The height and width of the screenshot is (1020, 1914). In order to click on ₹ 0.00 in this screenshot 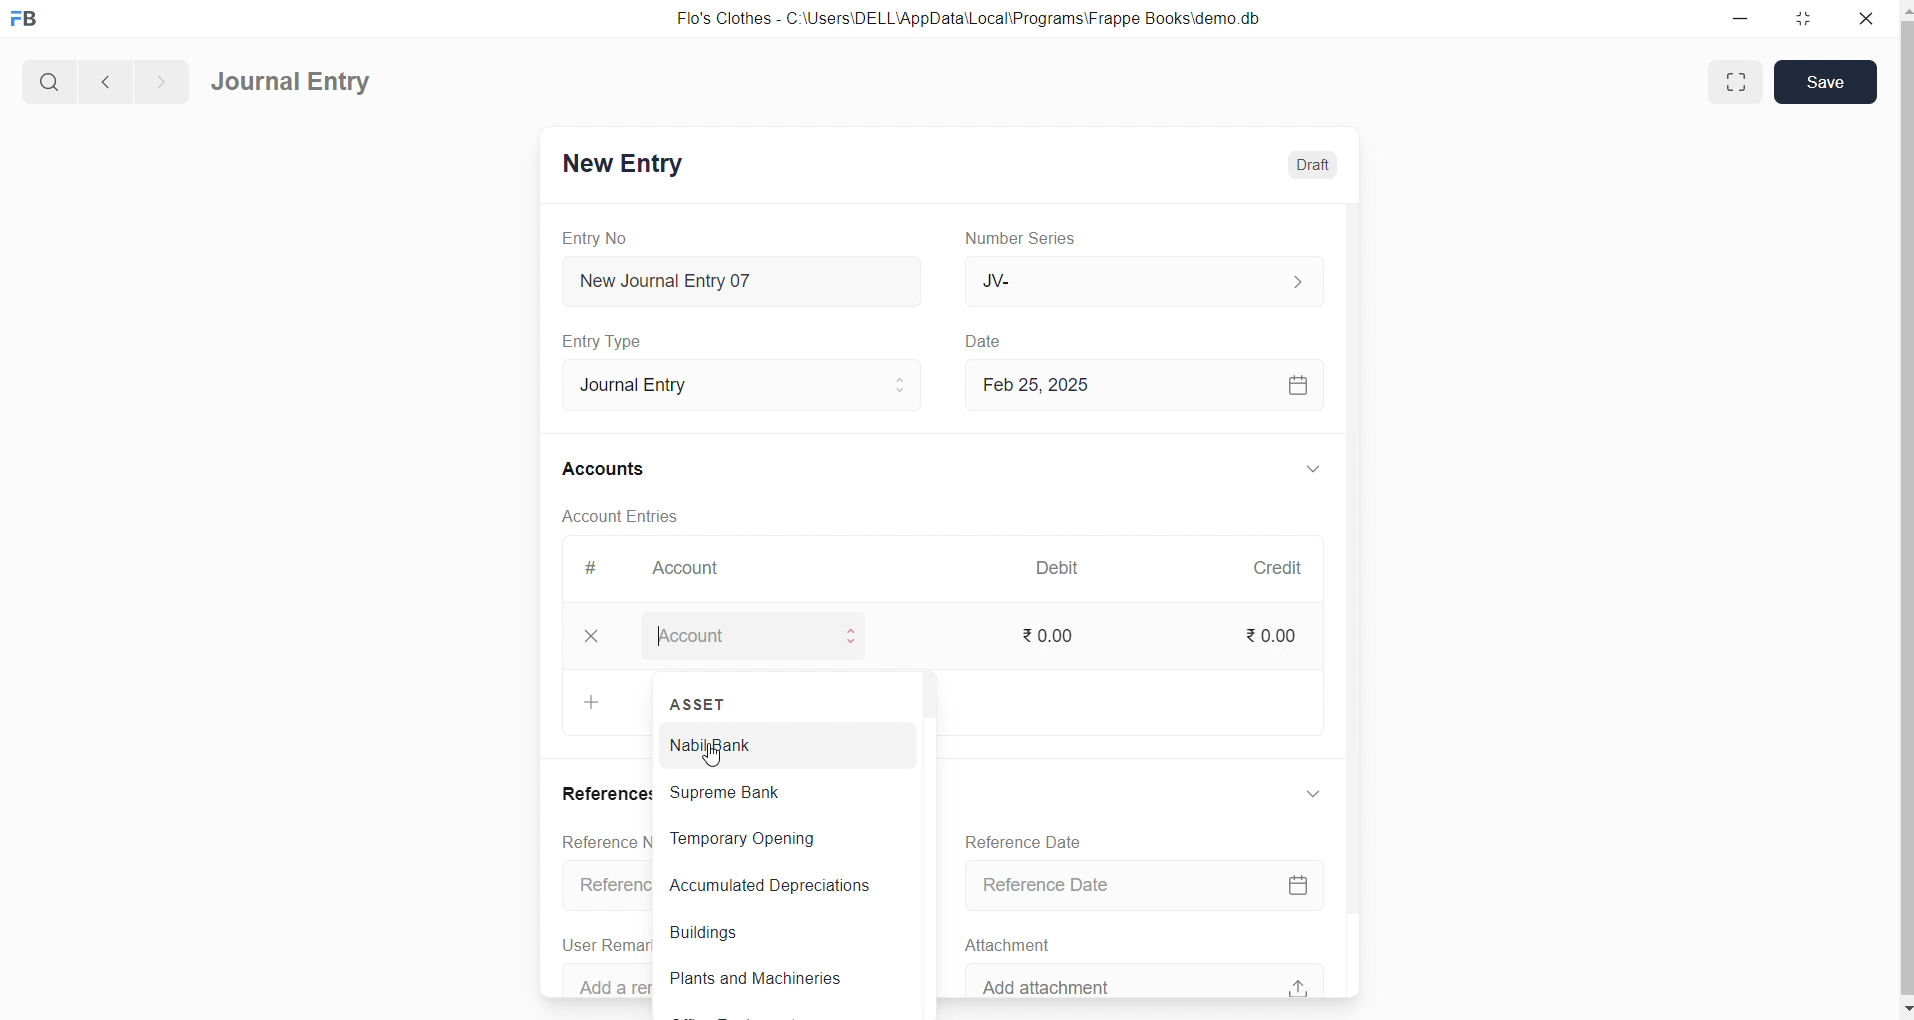, I will do `click(1280, 635)`.